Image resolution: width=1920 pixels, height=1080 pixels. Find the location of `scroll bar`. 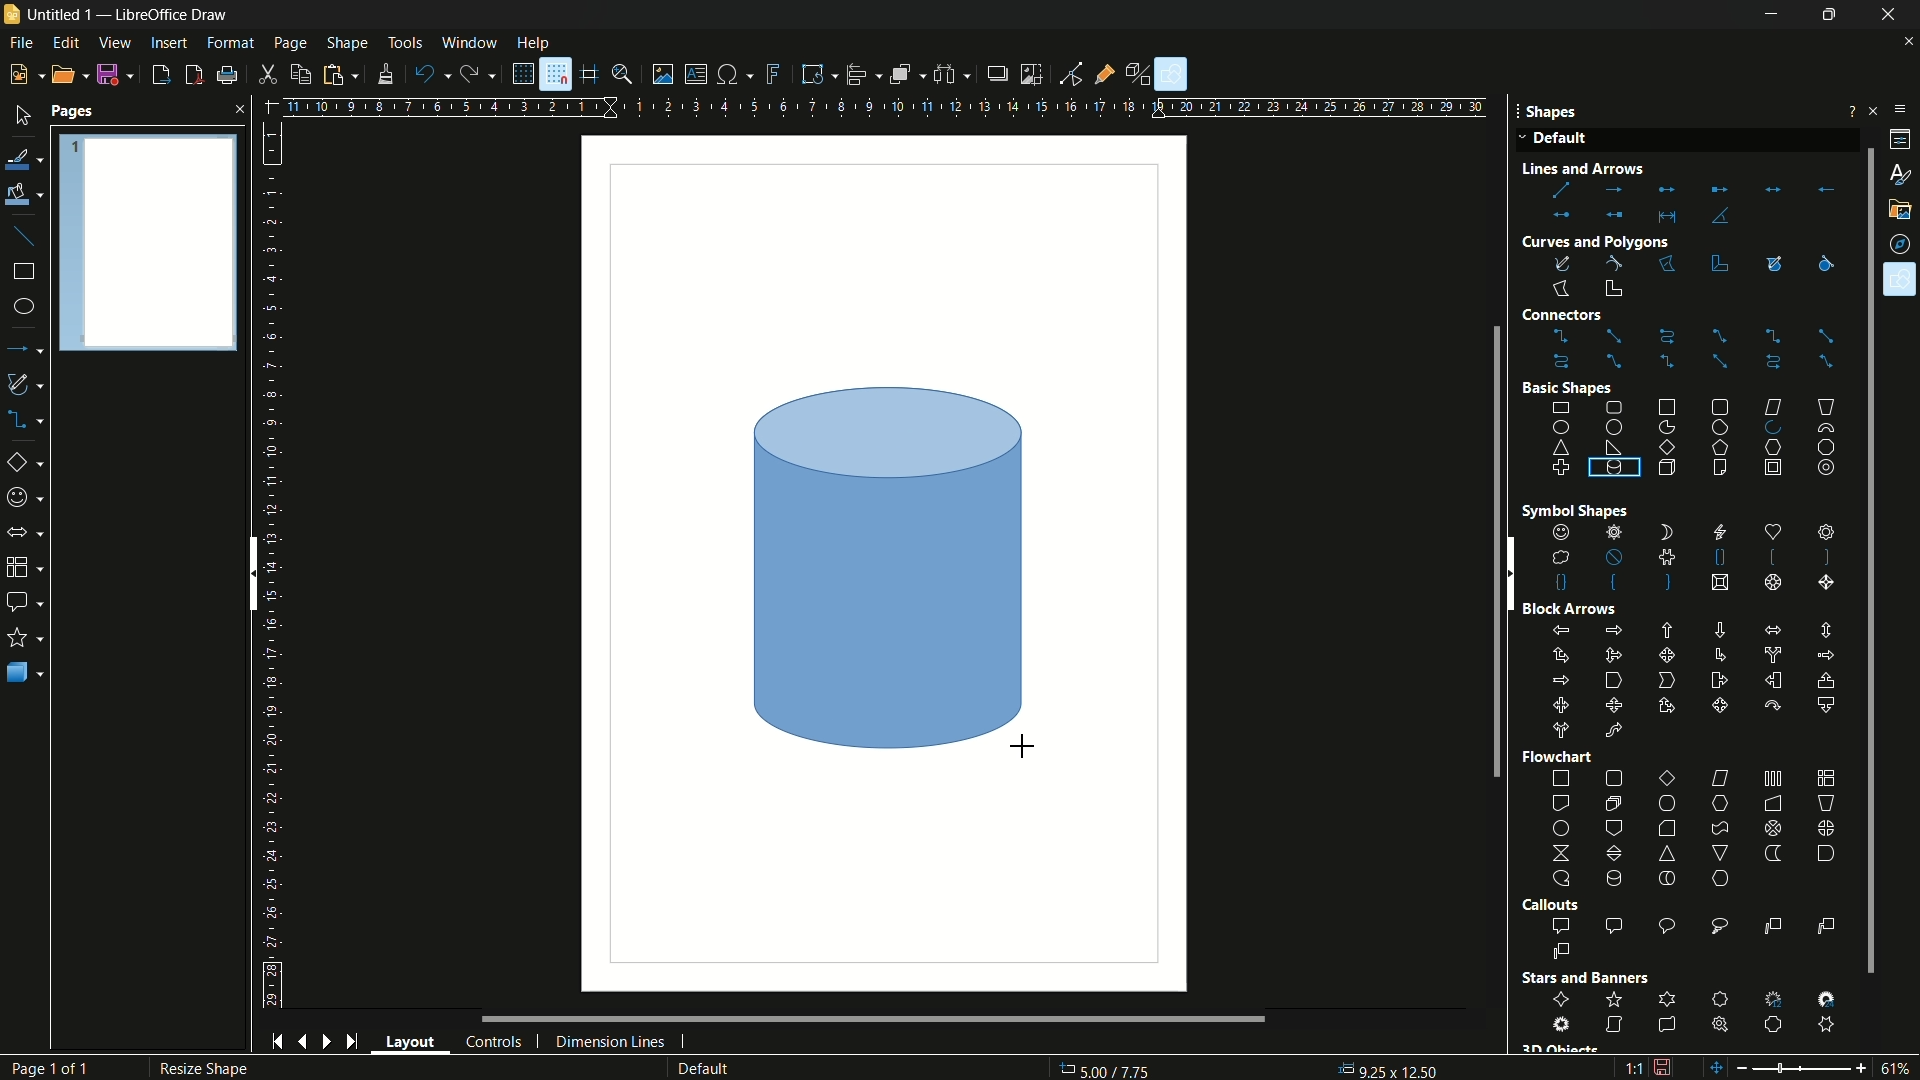

scroll bar is located at coordinates (836, 1019).